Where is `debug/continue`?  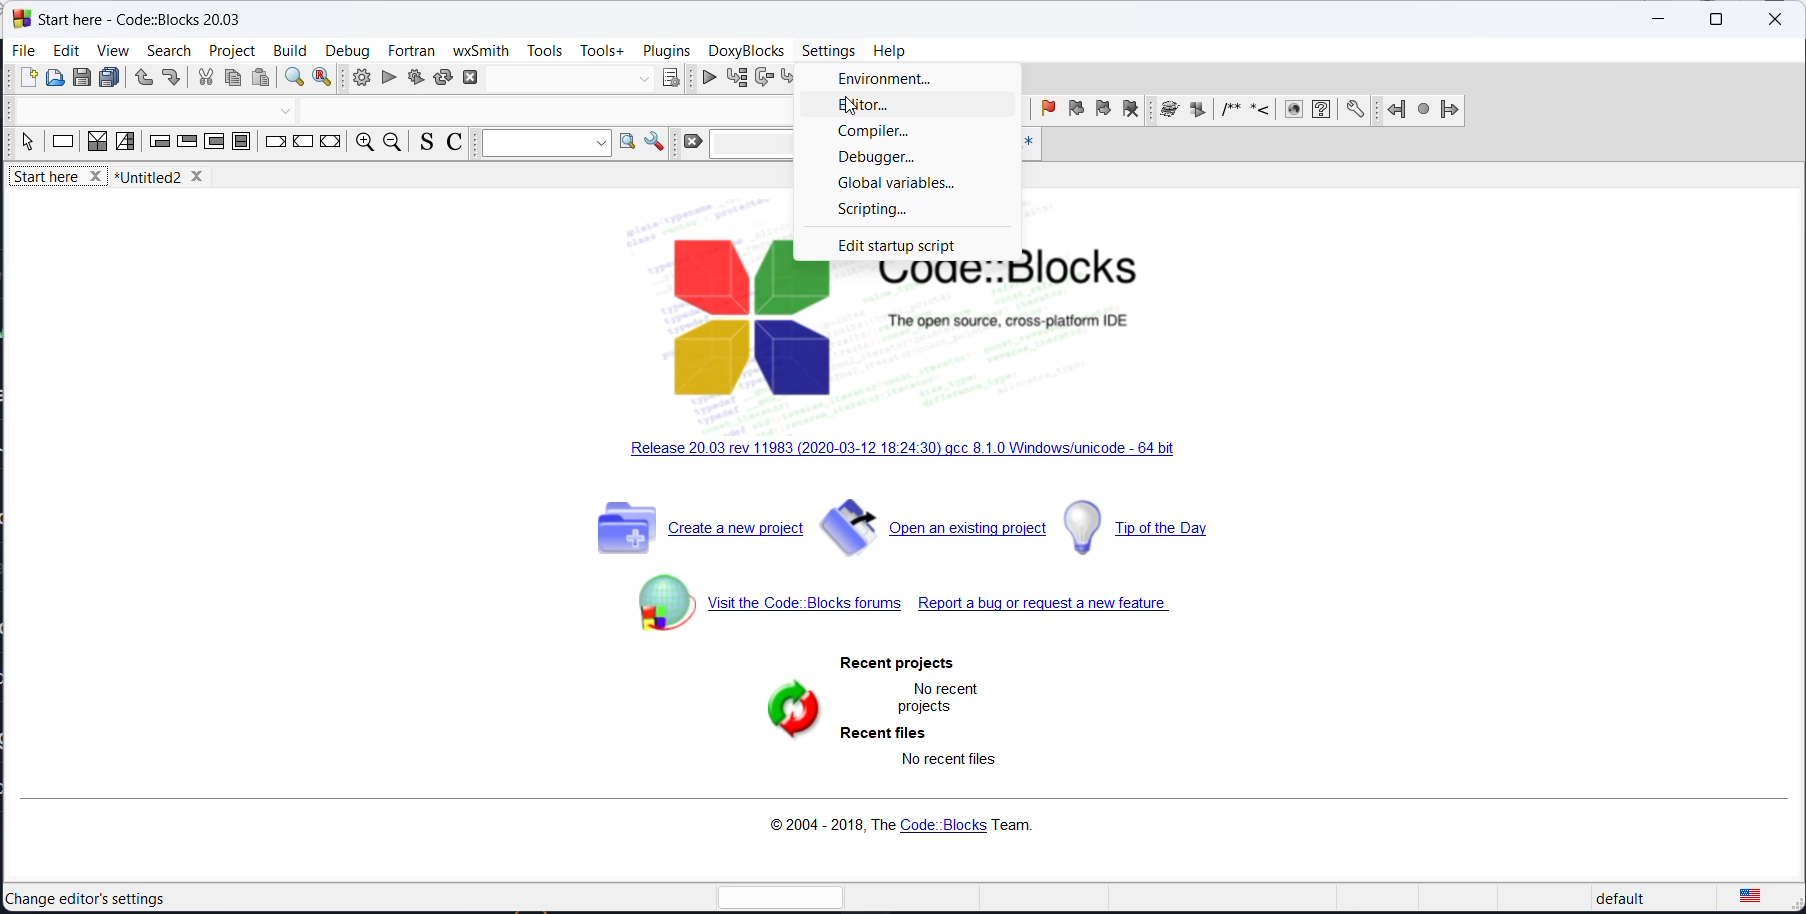 debug/continue is located at coordinates (704, 79).